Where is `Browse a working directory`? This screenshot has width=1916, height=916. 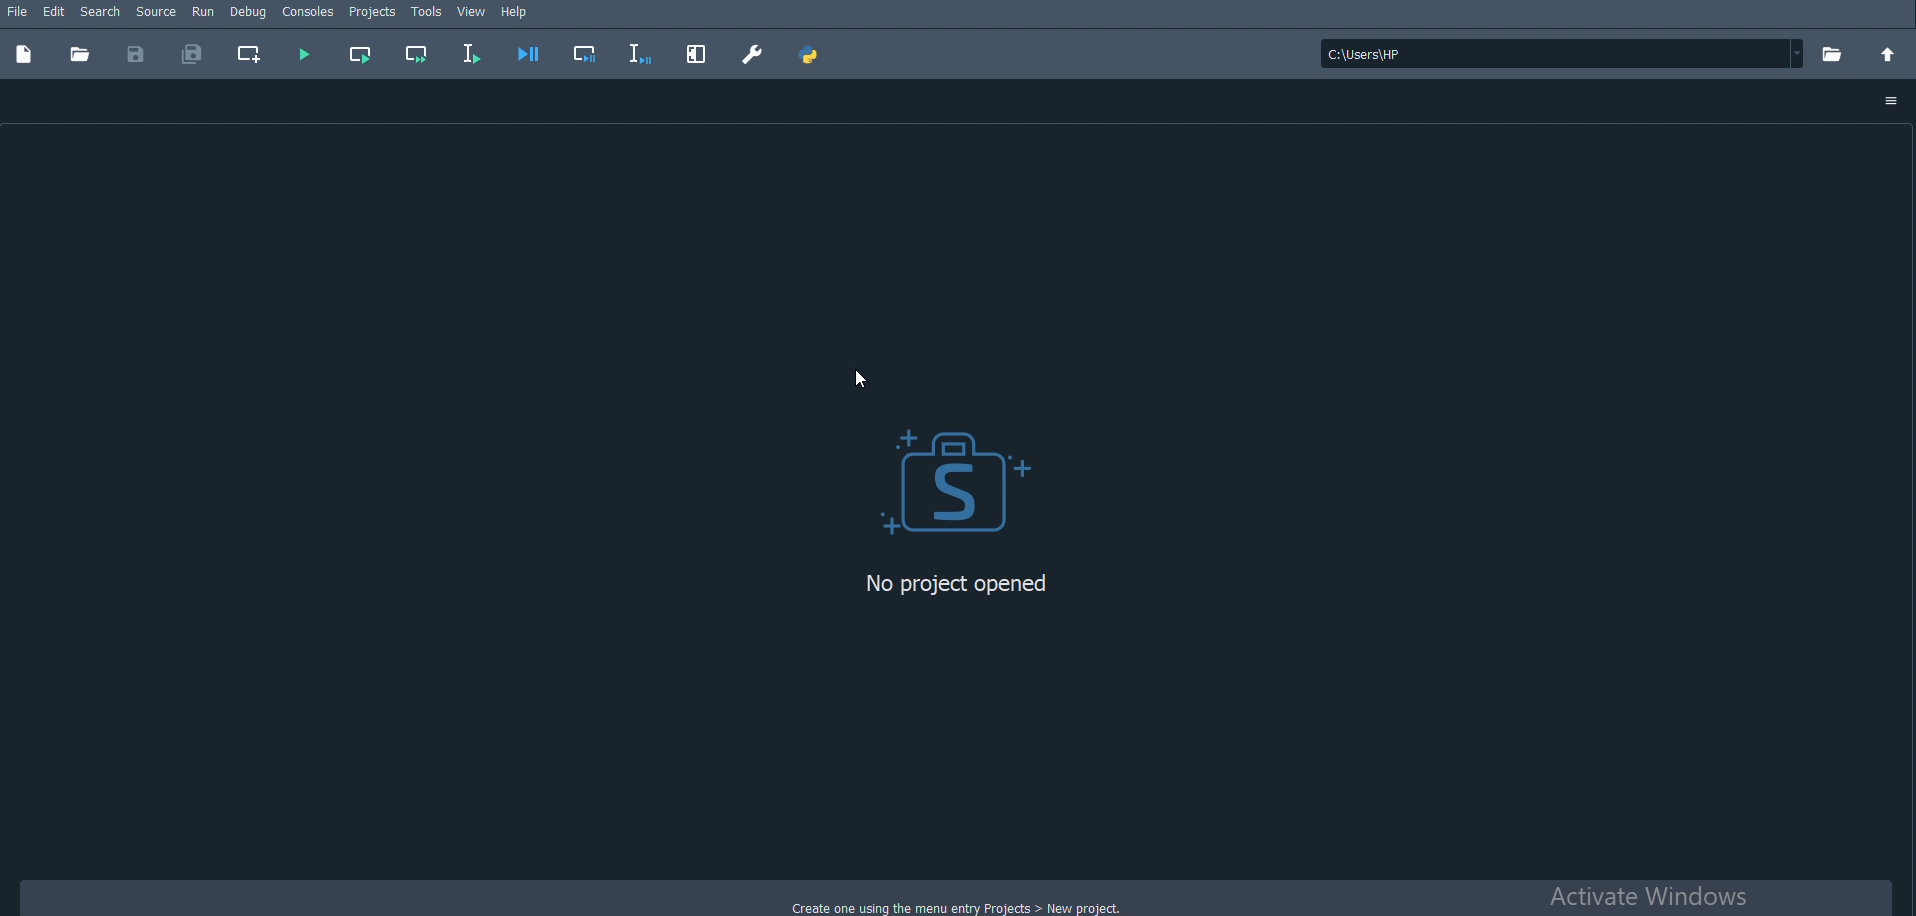
Browse a working directory is located at coordinates (1833, 54).